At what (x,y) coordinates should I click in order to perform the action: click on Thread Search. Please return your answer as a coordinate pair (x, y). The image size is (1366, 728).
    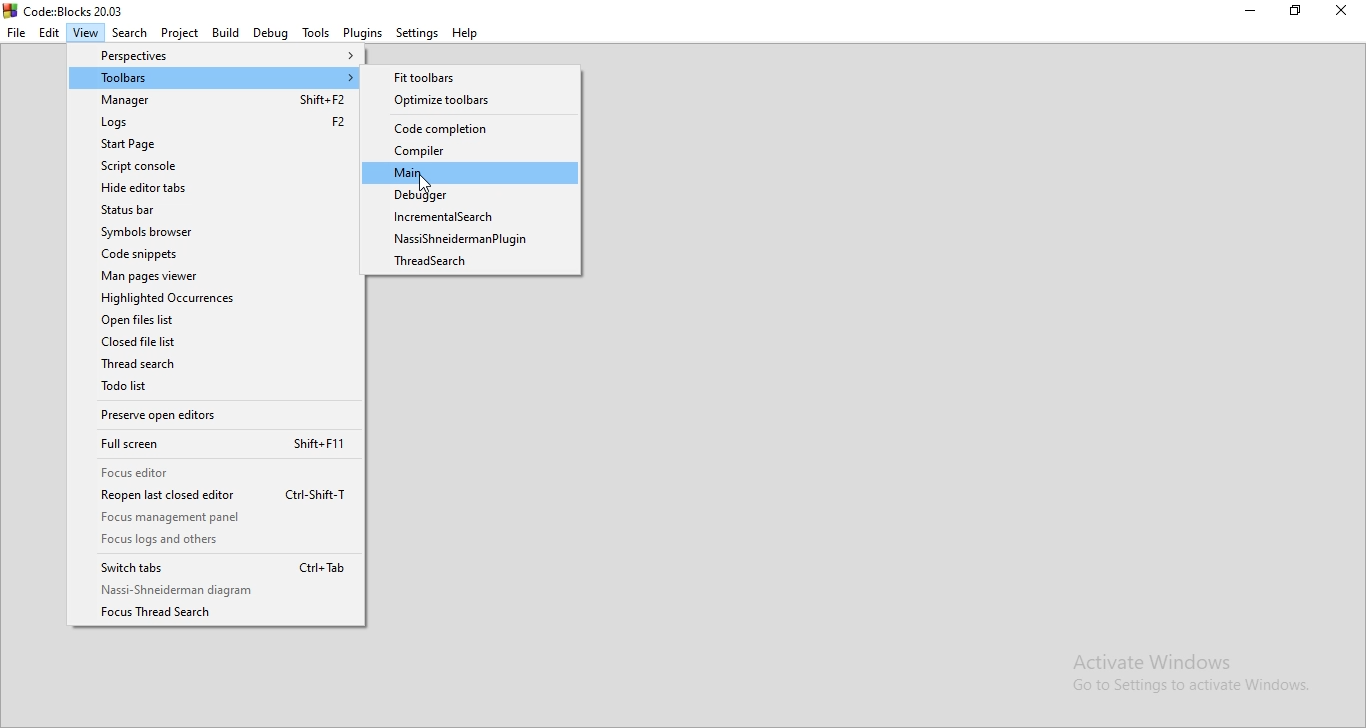
    Looking at the image, I should click on (221, 367).